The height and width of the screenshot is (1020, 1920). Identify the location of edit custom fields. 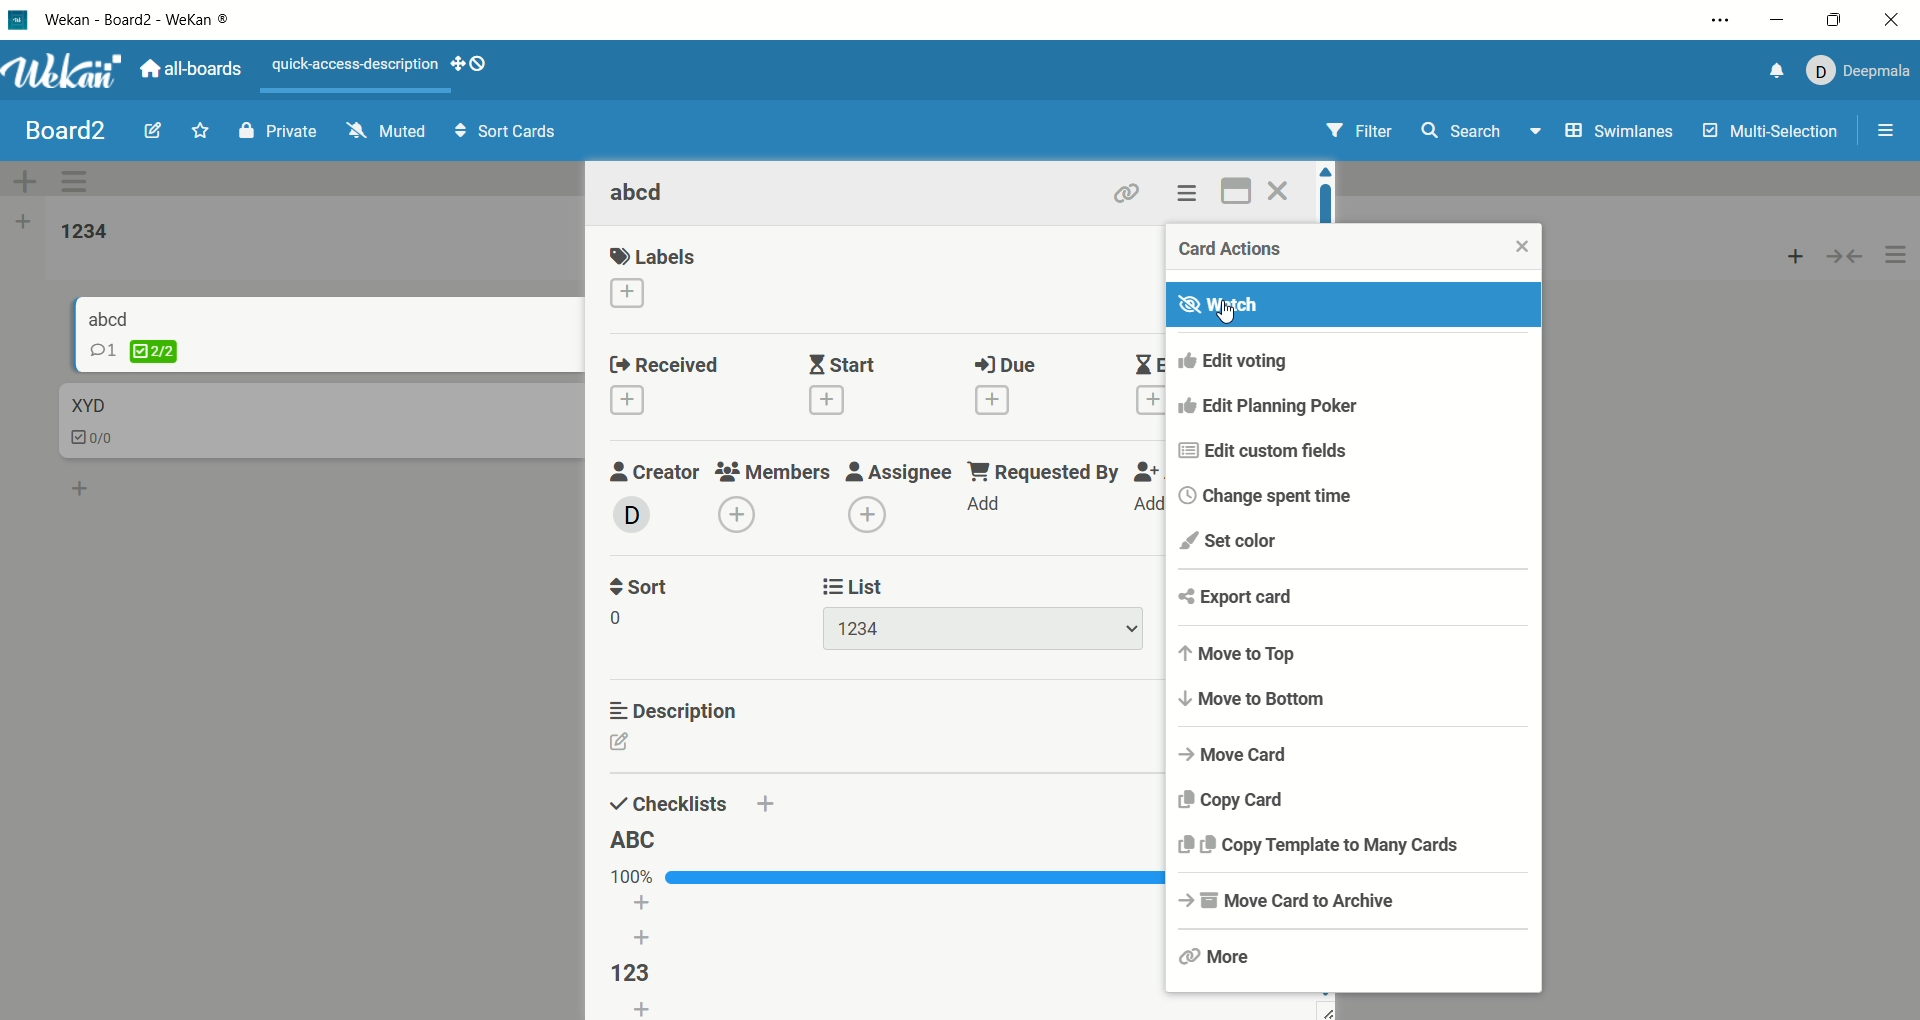
(1354, 453).